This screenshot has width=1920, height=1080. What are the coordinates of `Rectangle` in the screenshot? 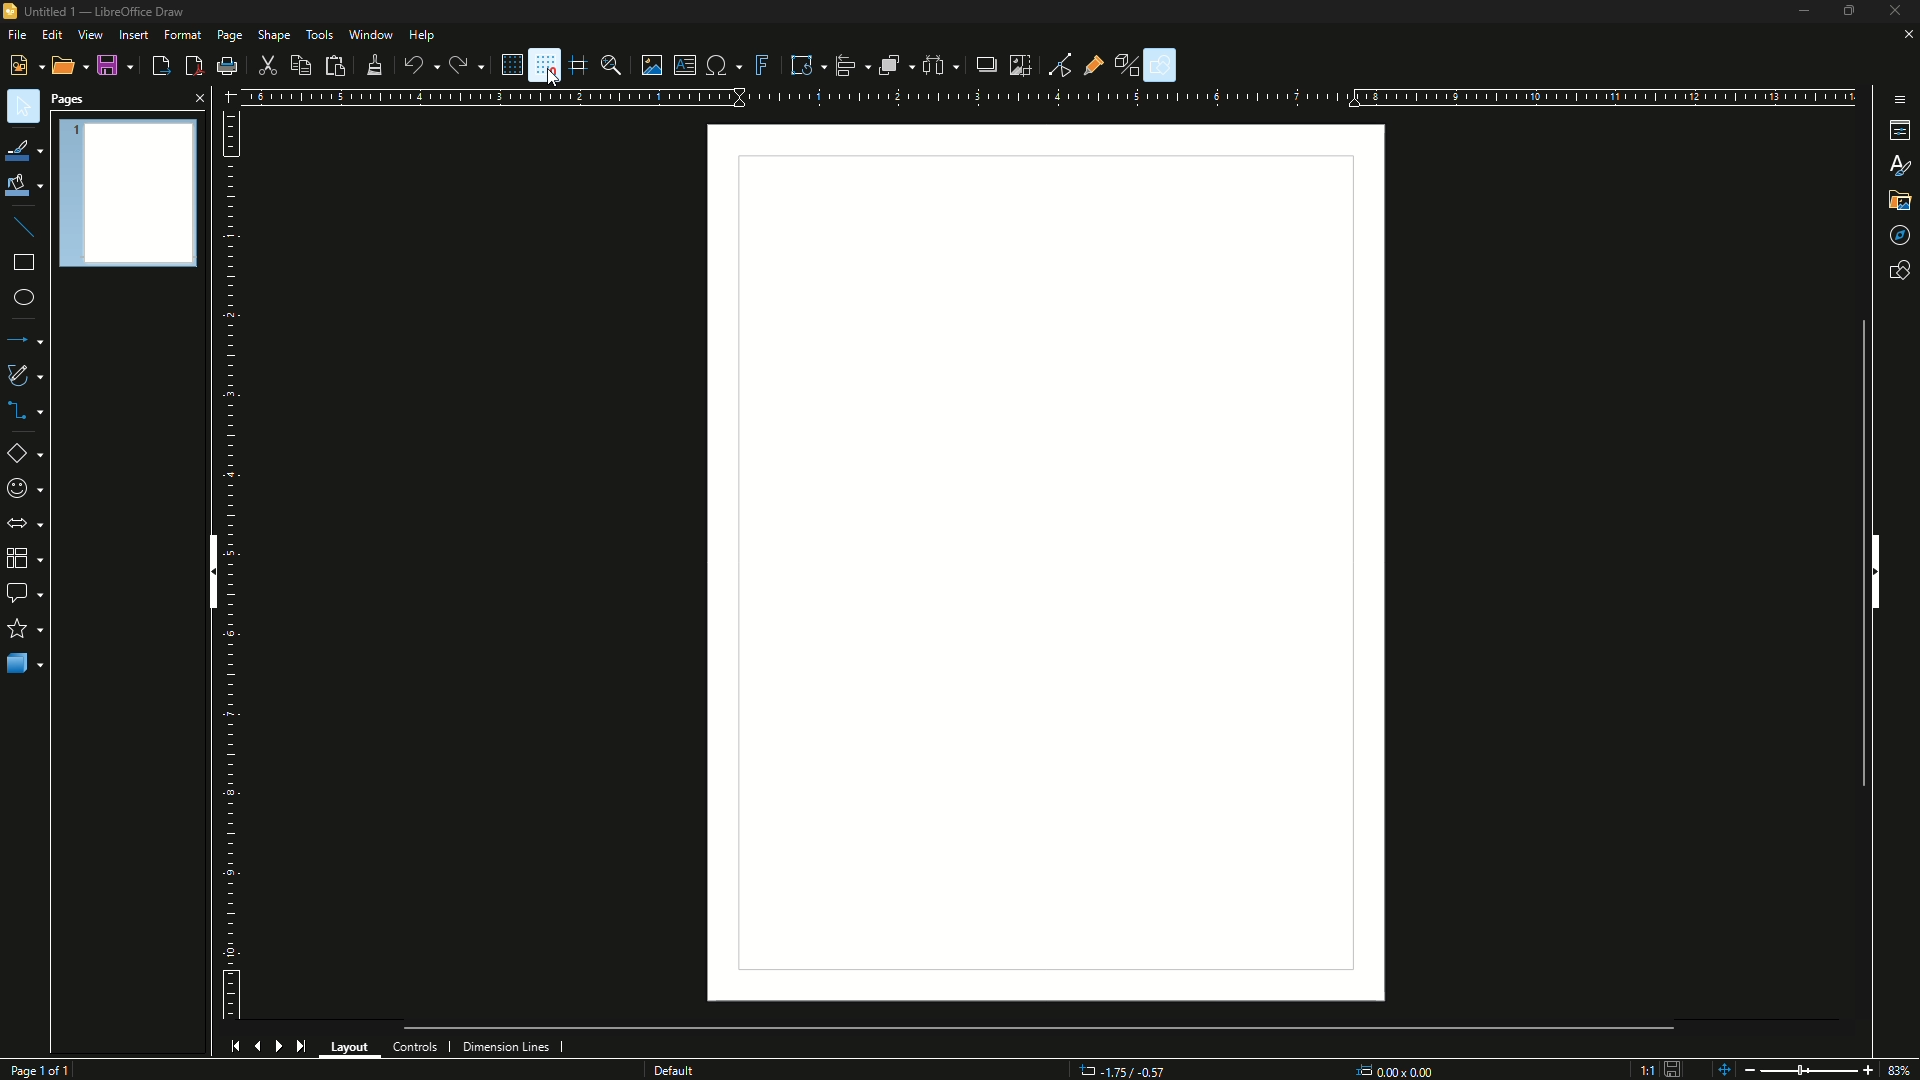 It's located at (29, 265).